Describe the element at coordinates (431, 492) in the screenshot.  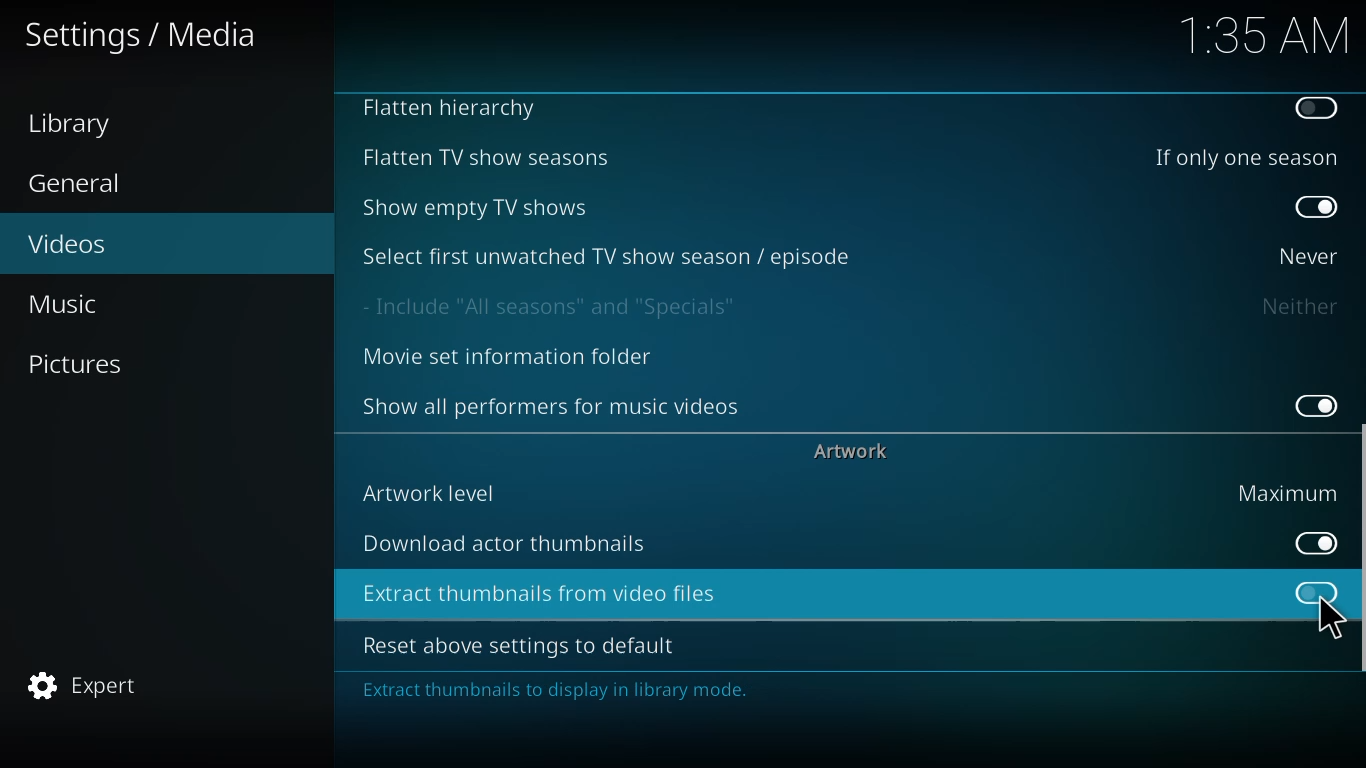
I see `artwork level` at that location.